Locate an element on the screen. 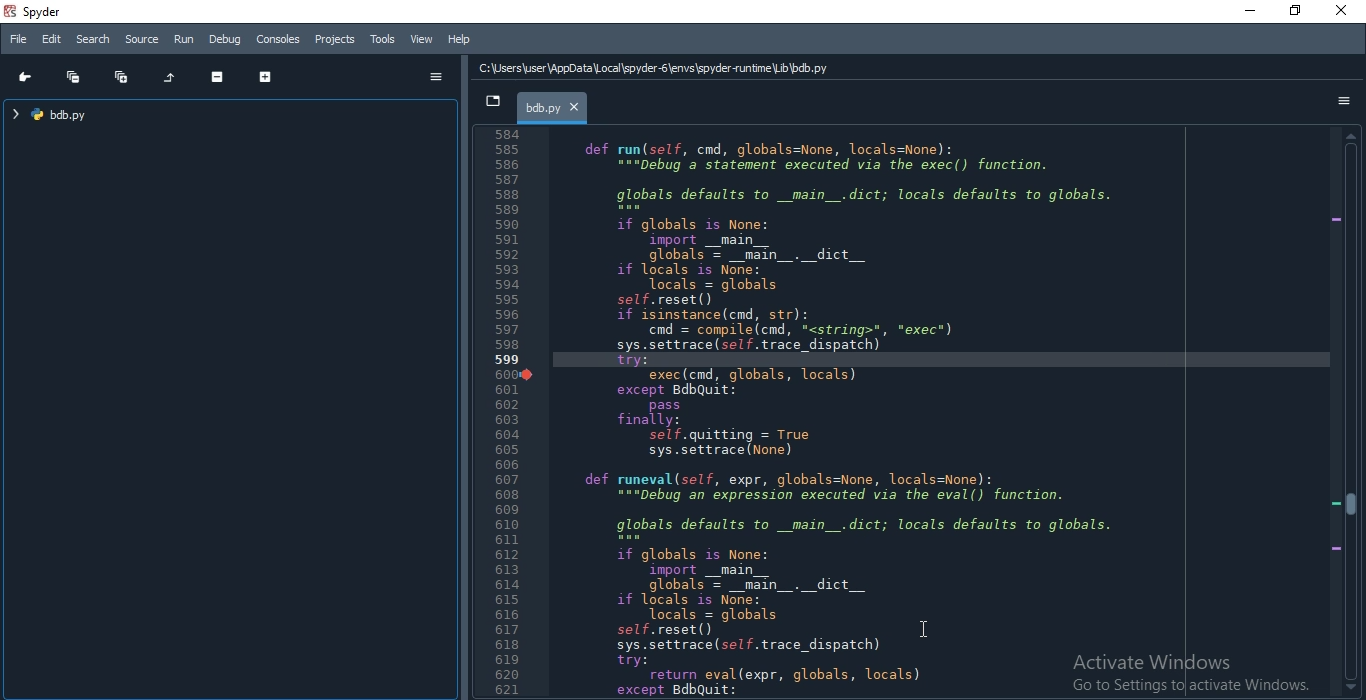  bdb.py is located at coordinates (552, 107).